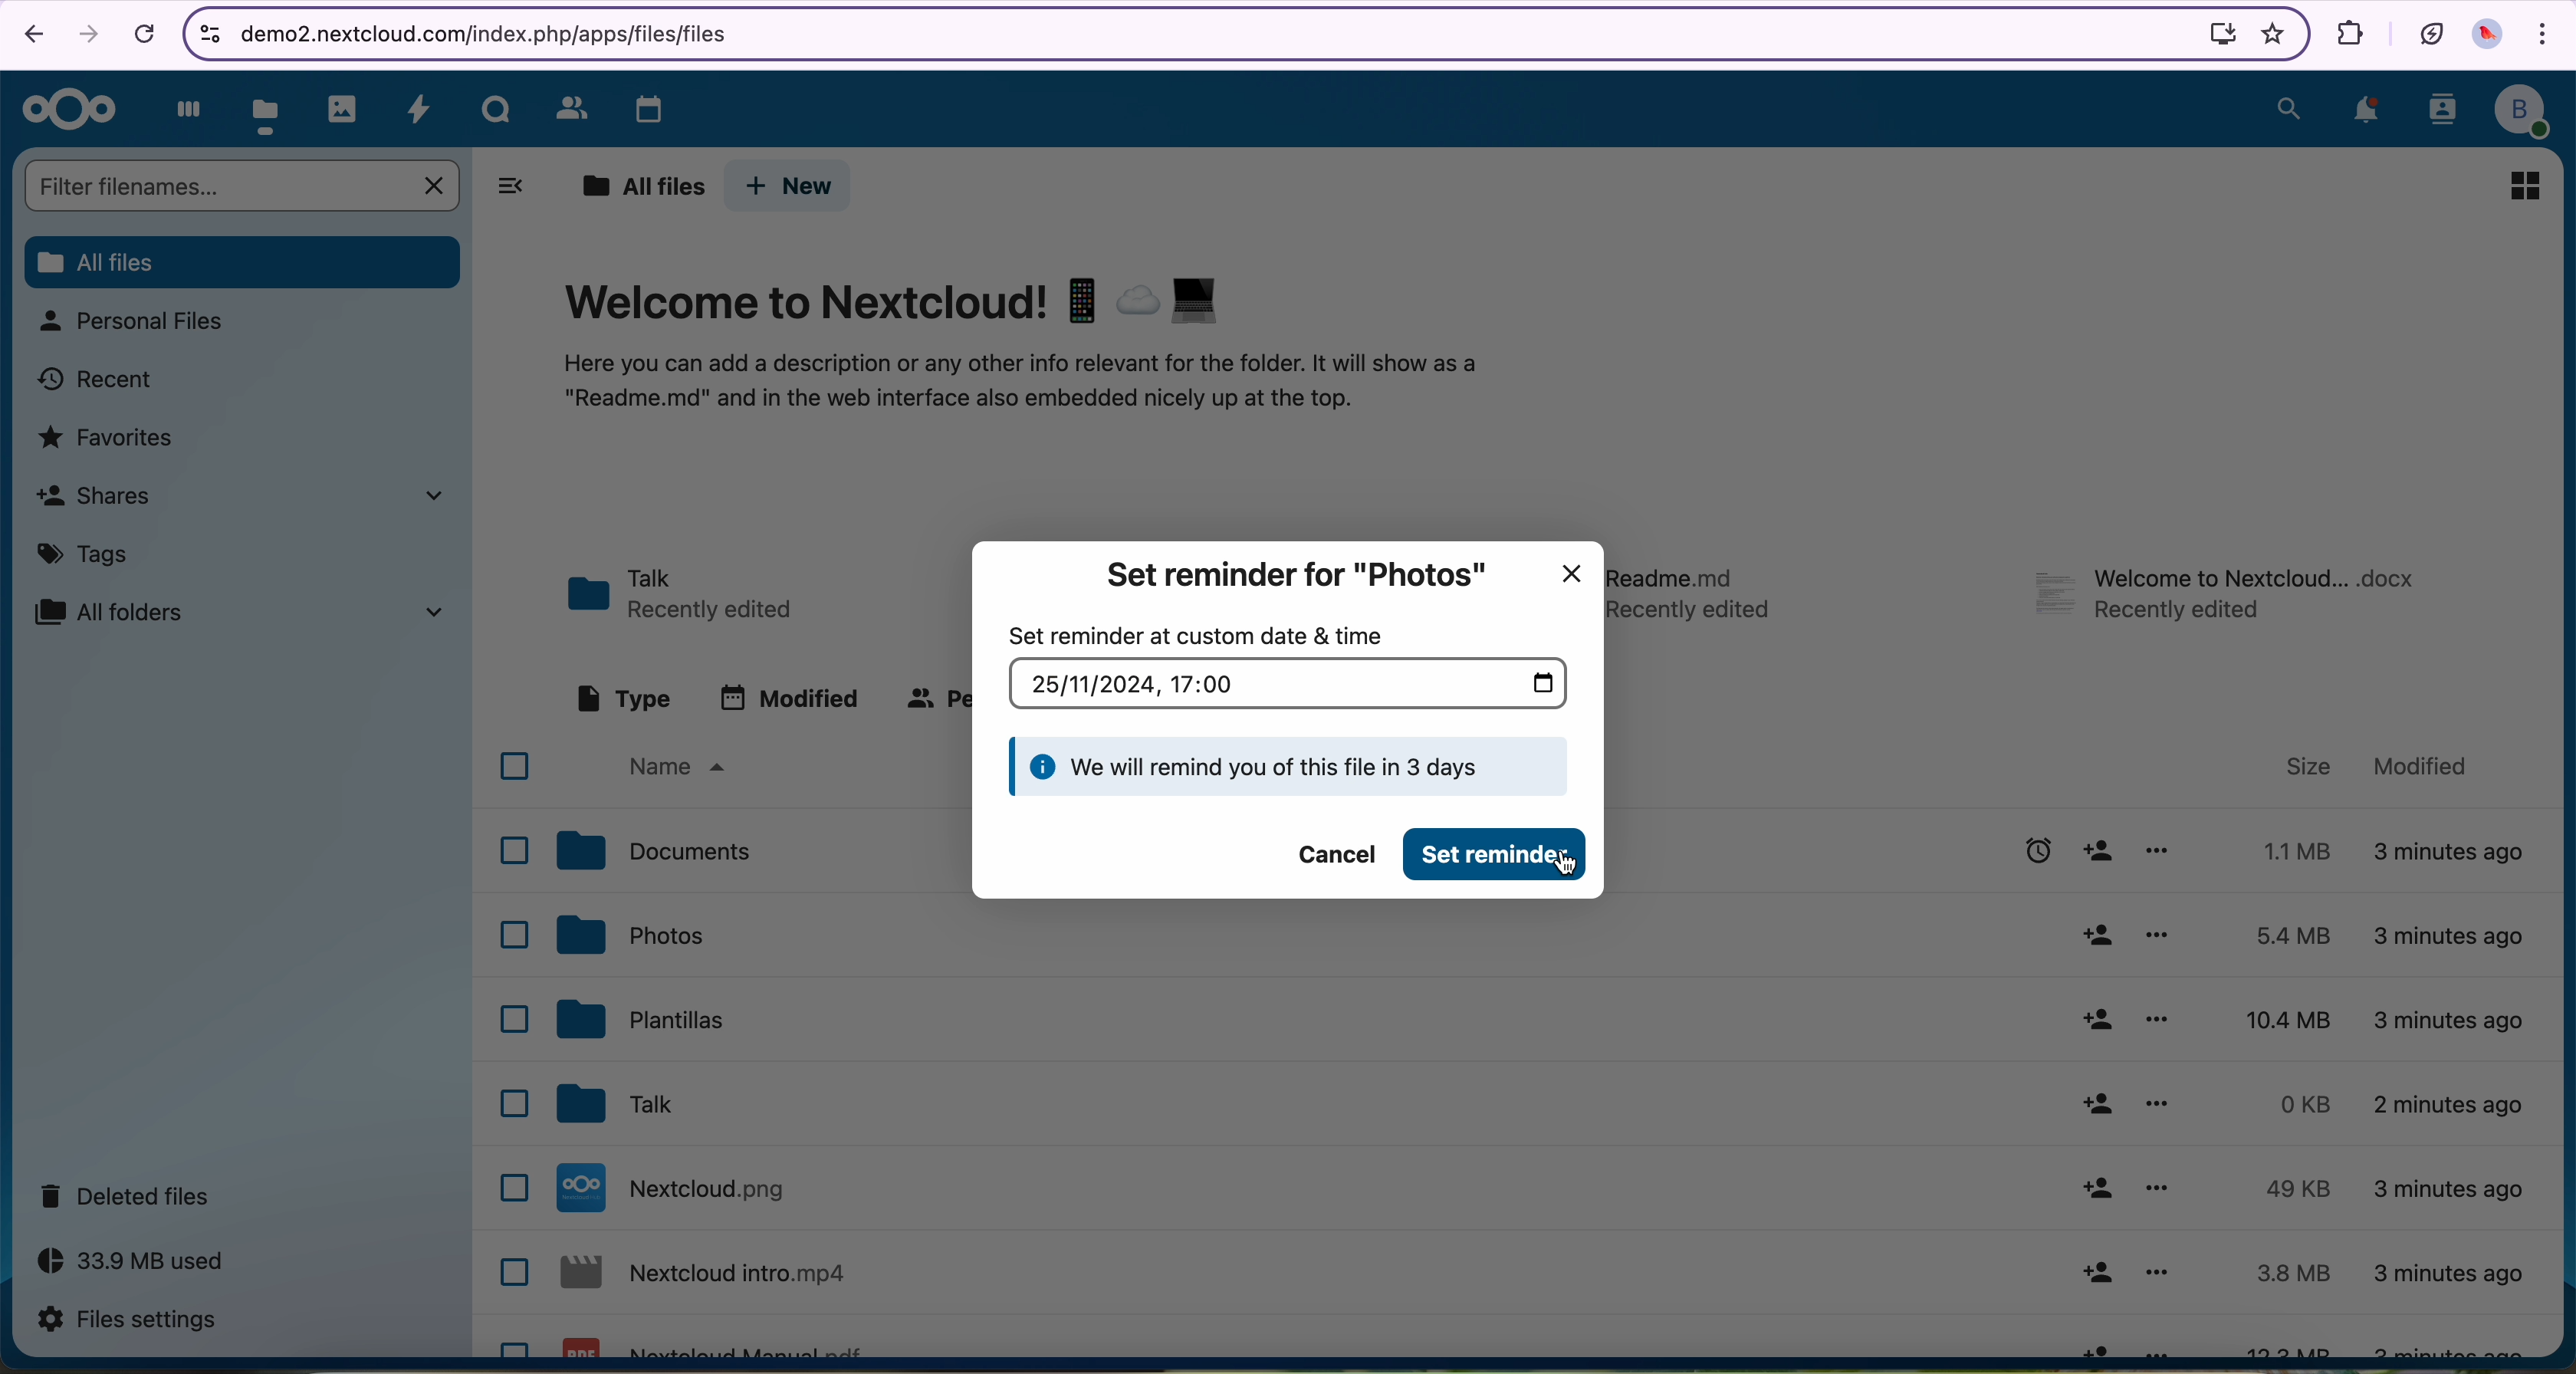  What do you see at coordinates (2096, 1273) in the screenshot?
I see `share` at bounding box center [2096, 1273].